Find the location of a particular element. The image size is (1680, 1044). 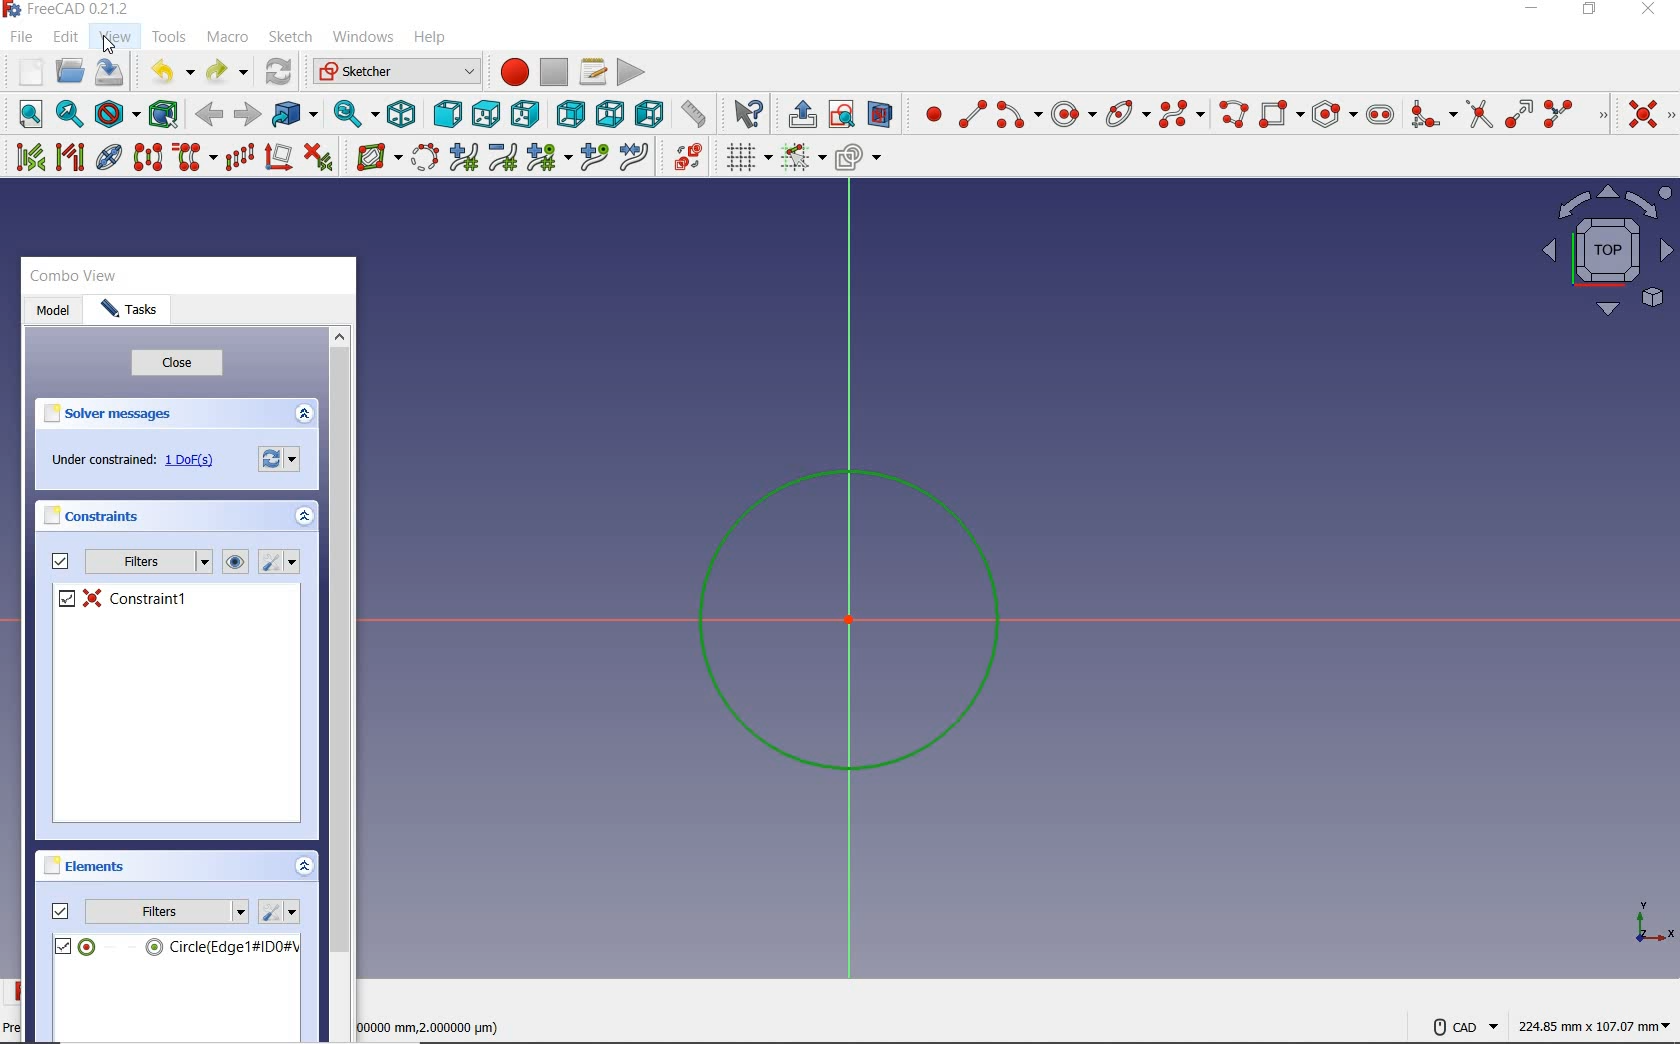

undo is located at coordinates (168, 72).